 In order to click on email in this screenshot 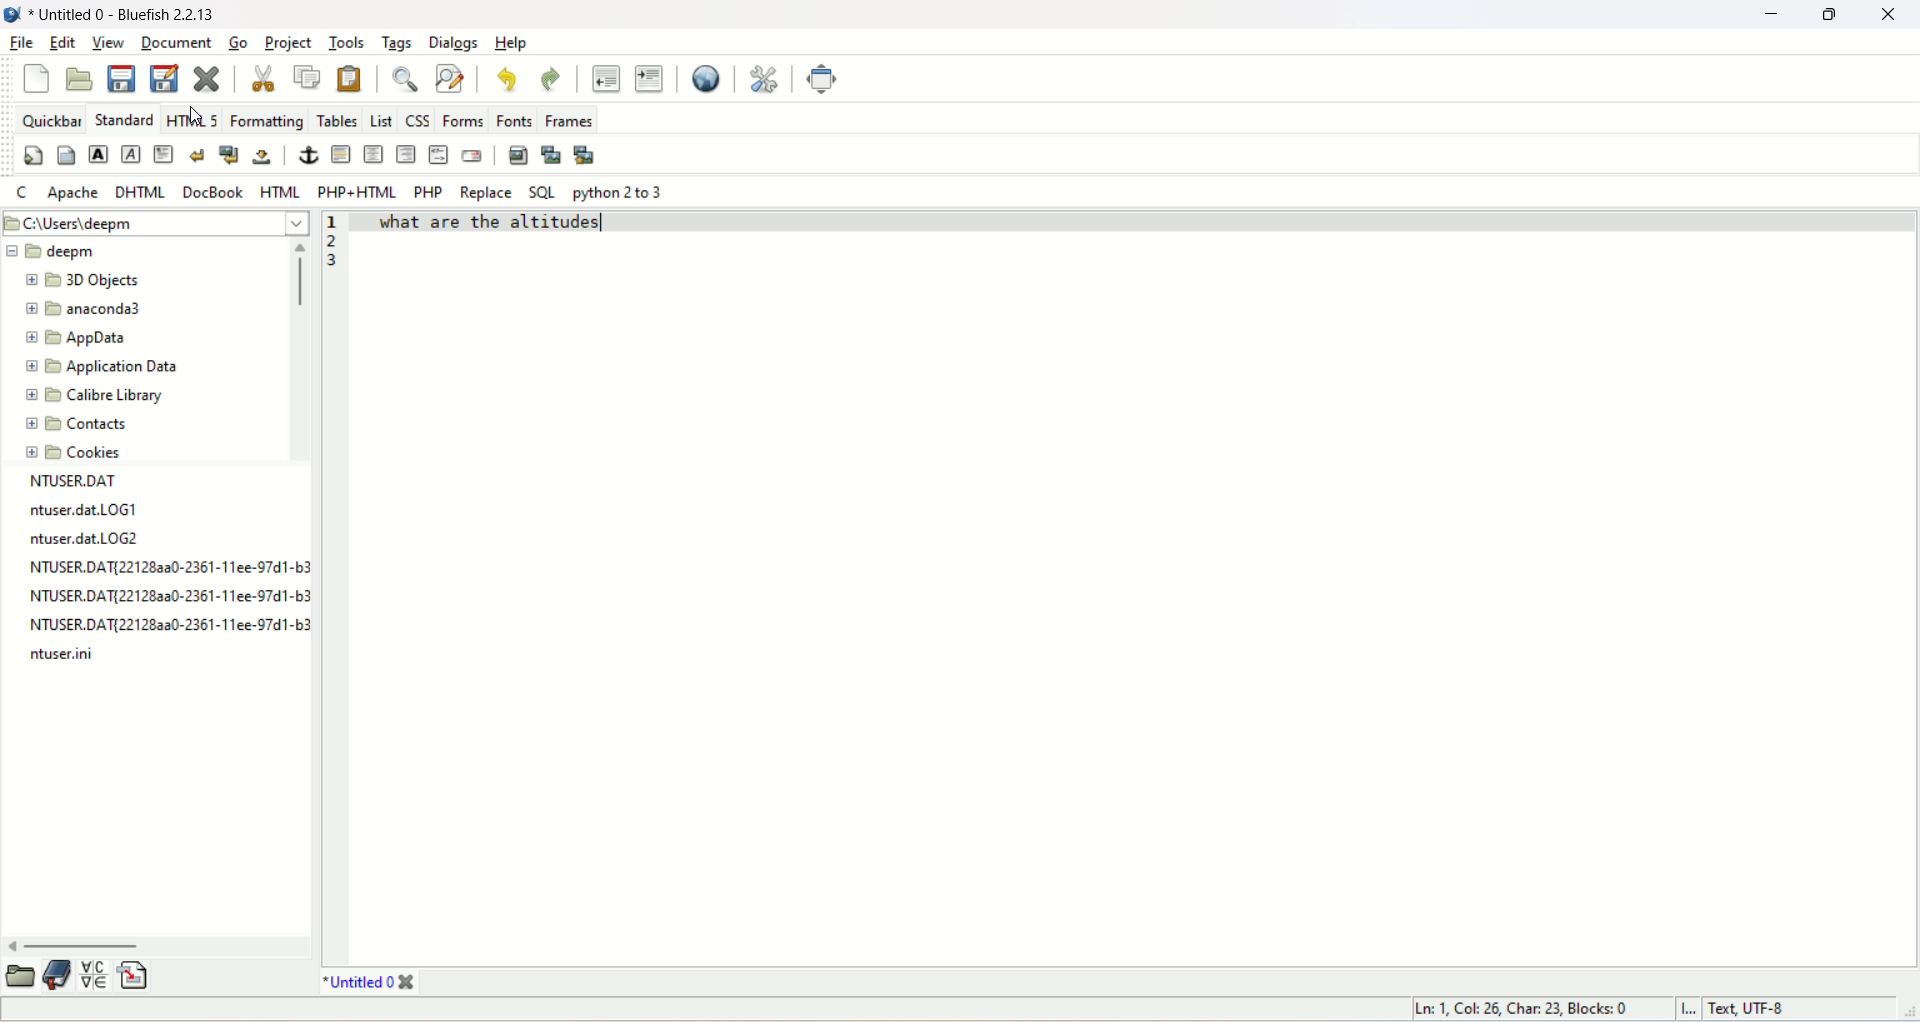, I will do `click(473, 159)`.